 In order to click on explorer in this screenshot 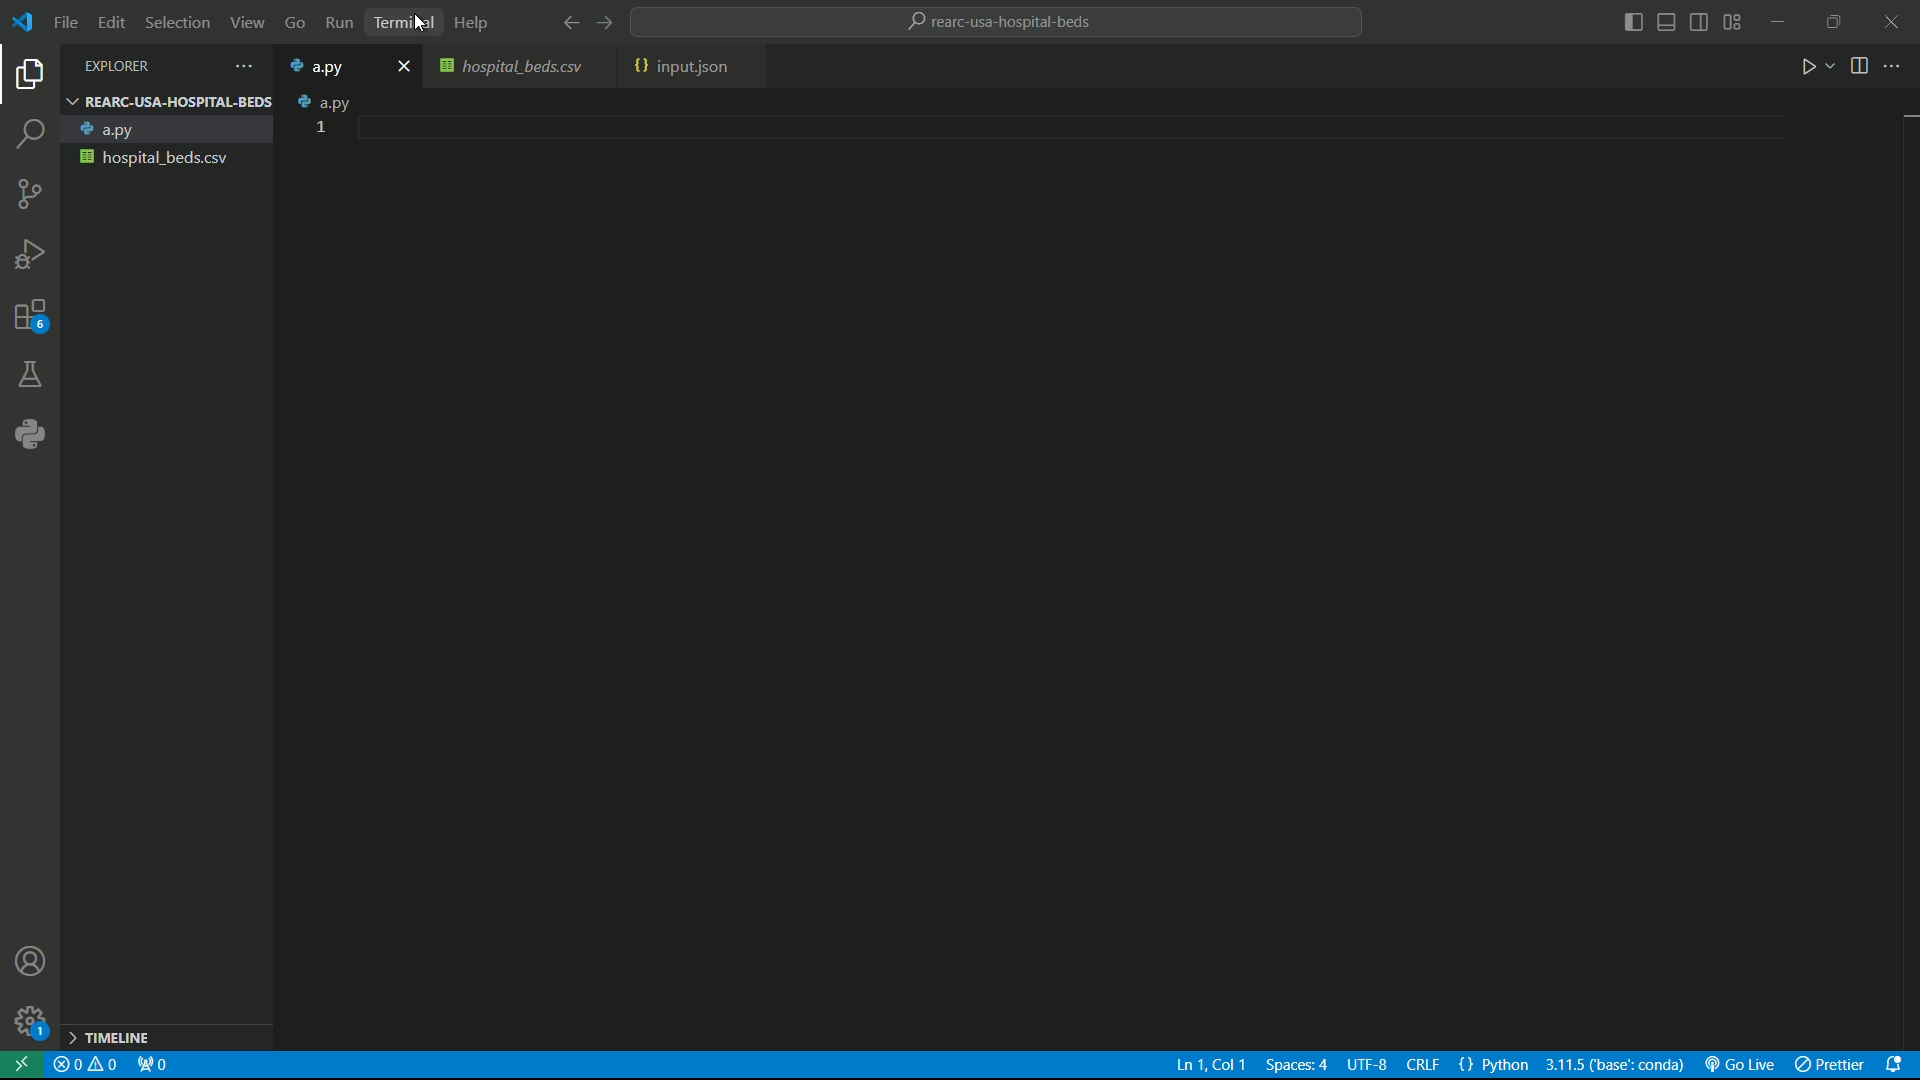, I will do `click(28, 76)`.